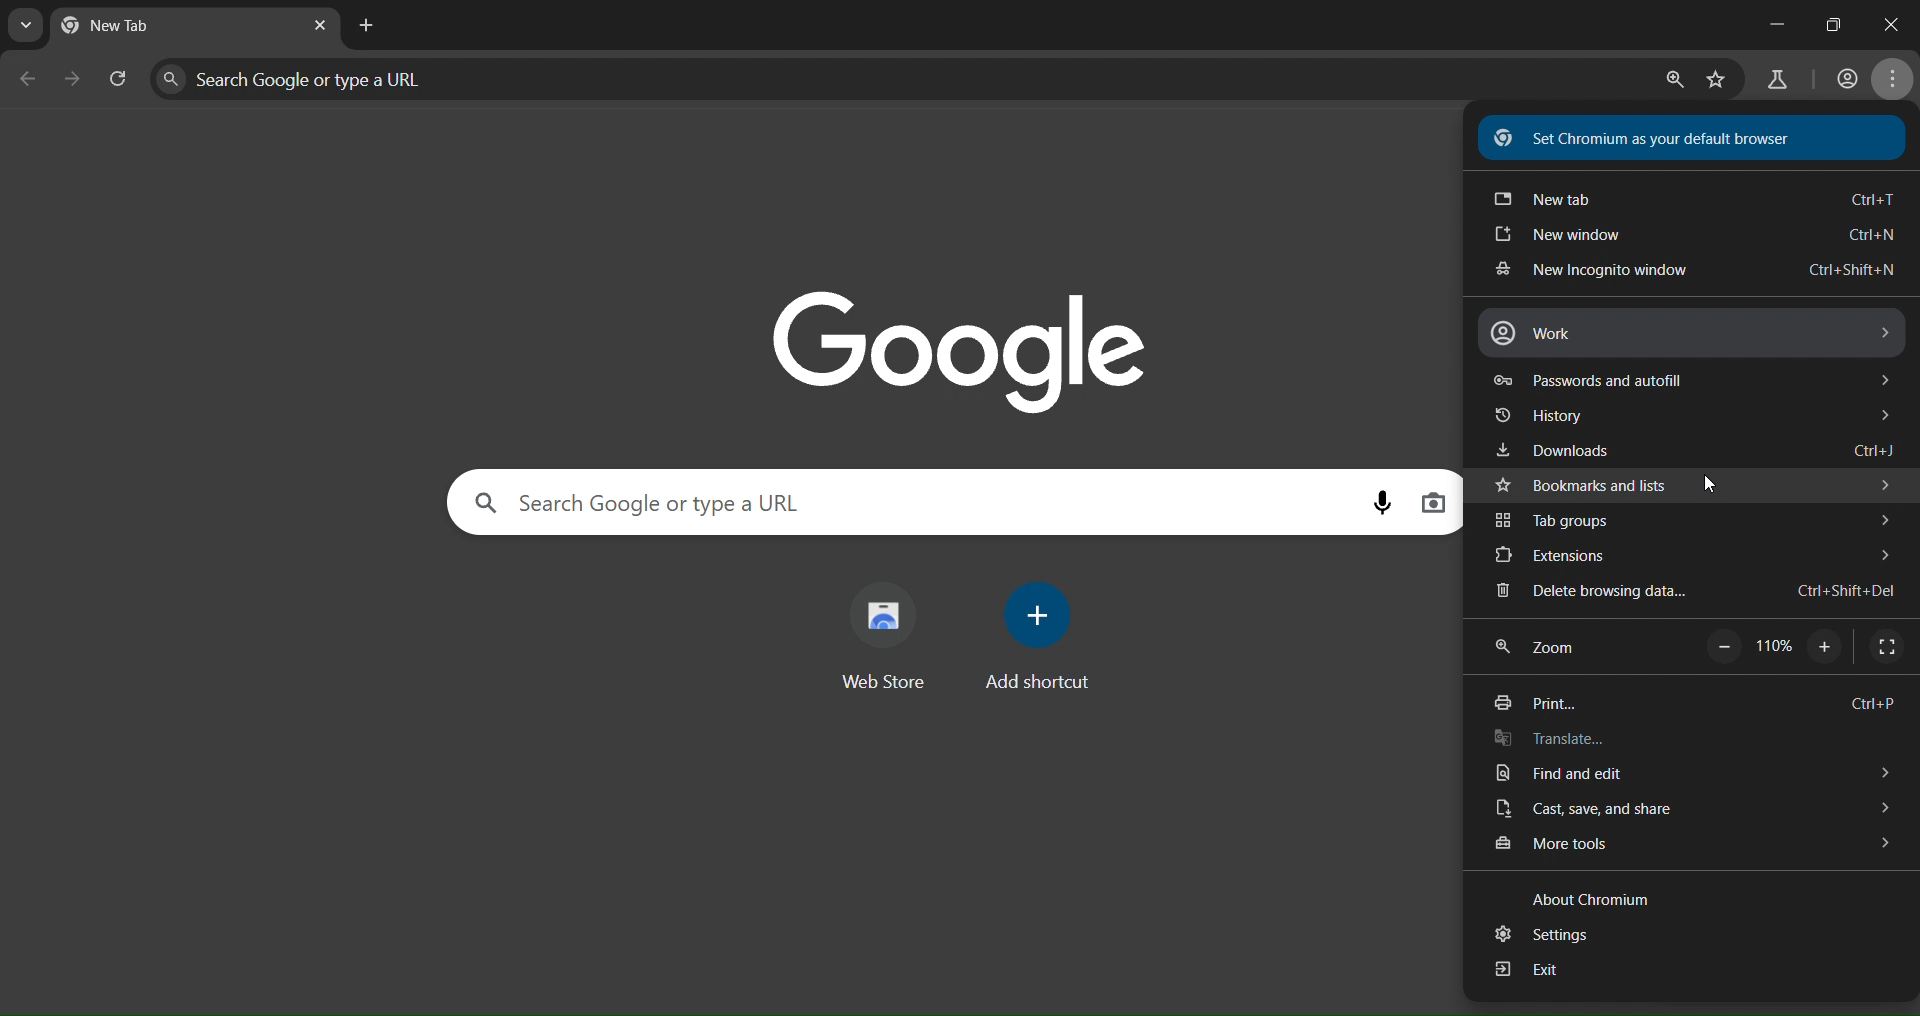  Describe the element at coordinates (907, 504) in the screenshot. I see `Search Google or type a URL` at that location.